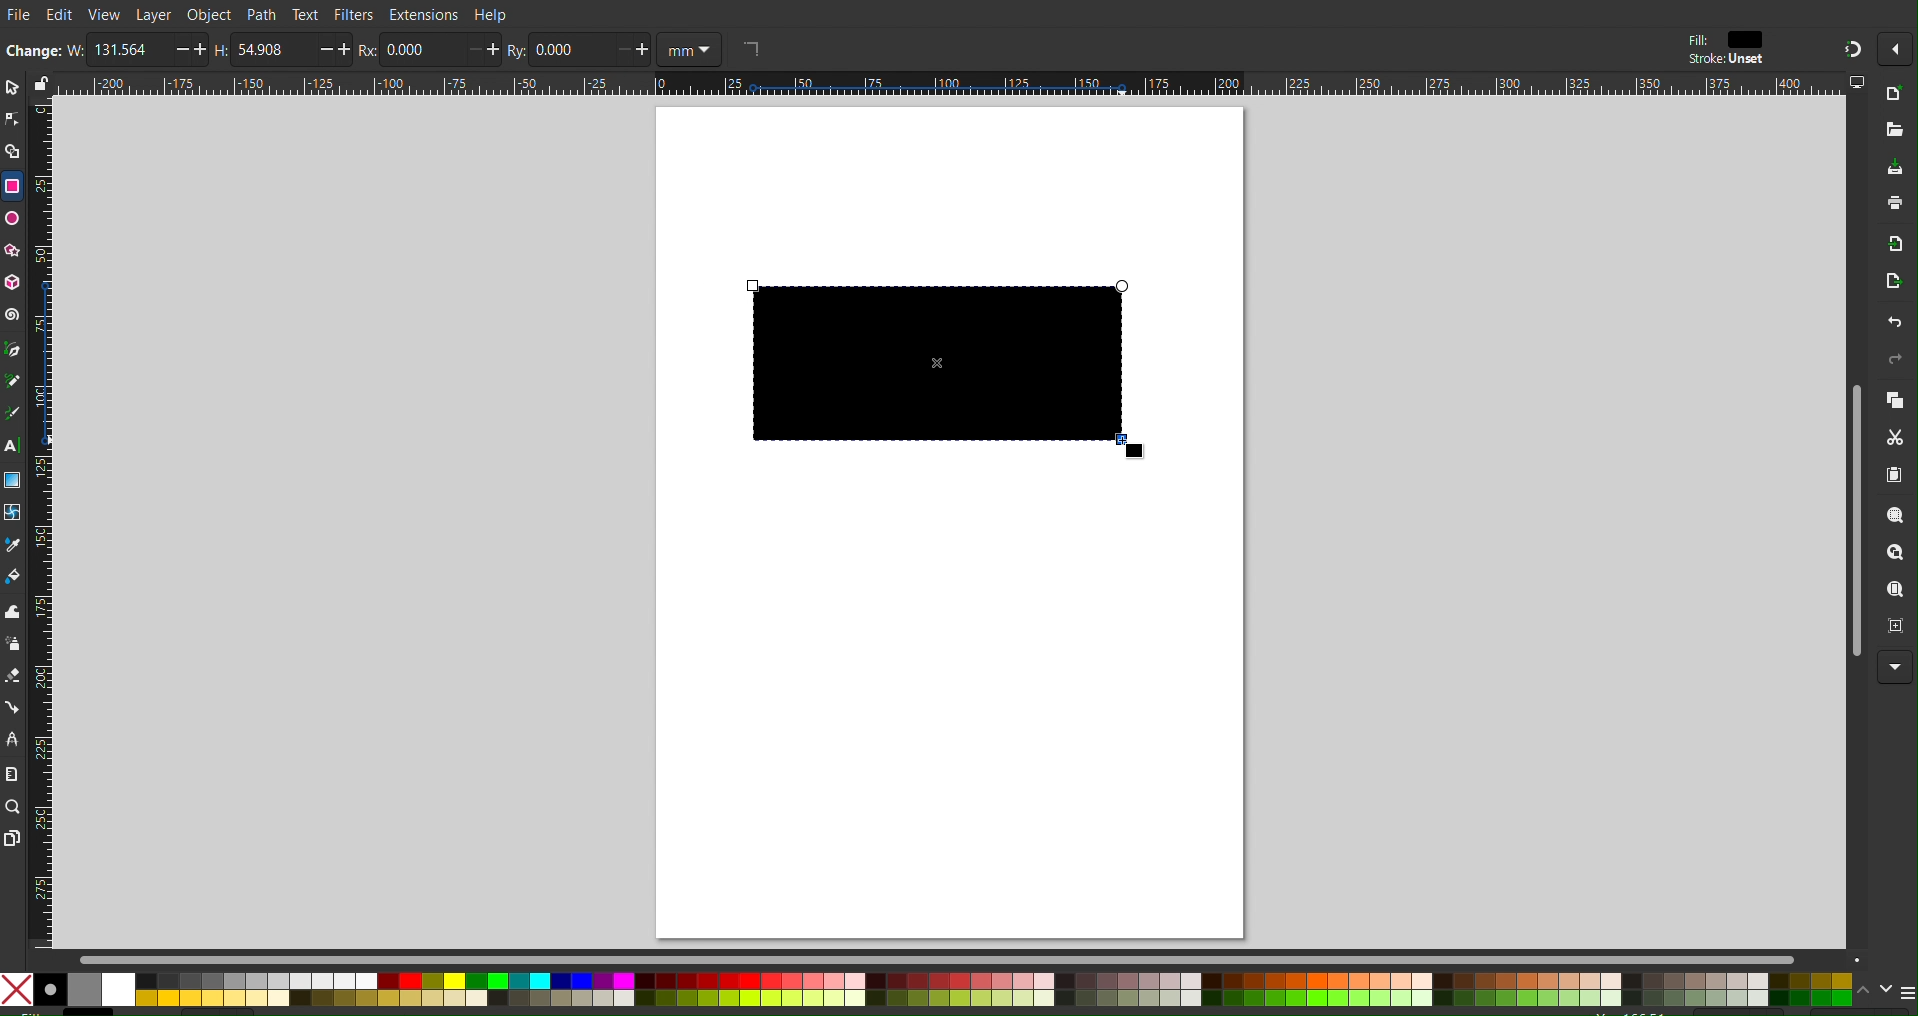  What do you see at coordinates (1874, 991) in the screenshot?
I see `navigate the colors` at bounding box center [1874, 991].